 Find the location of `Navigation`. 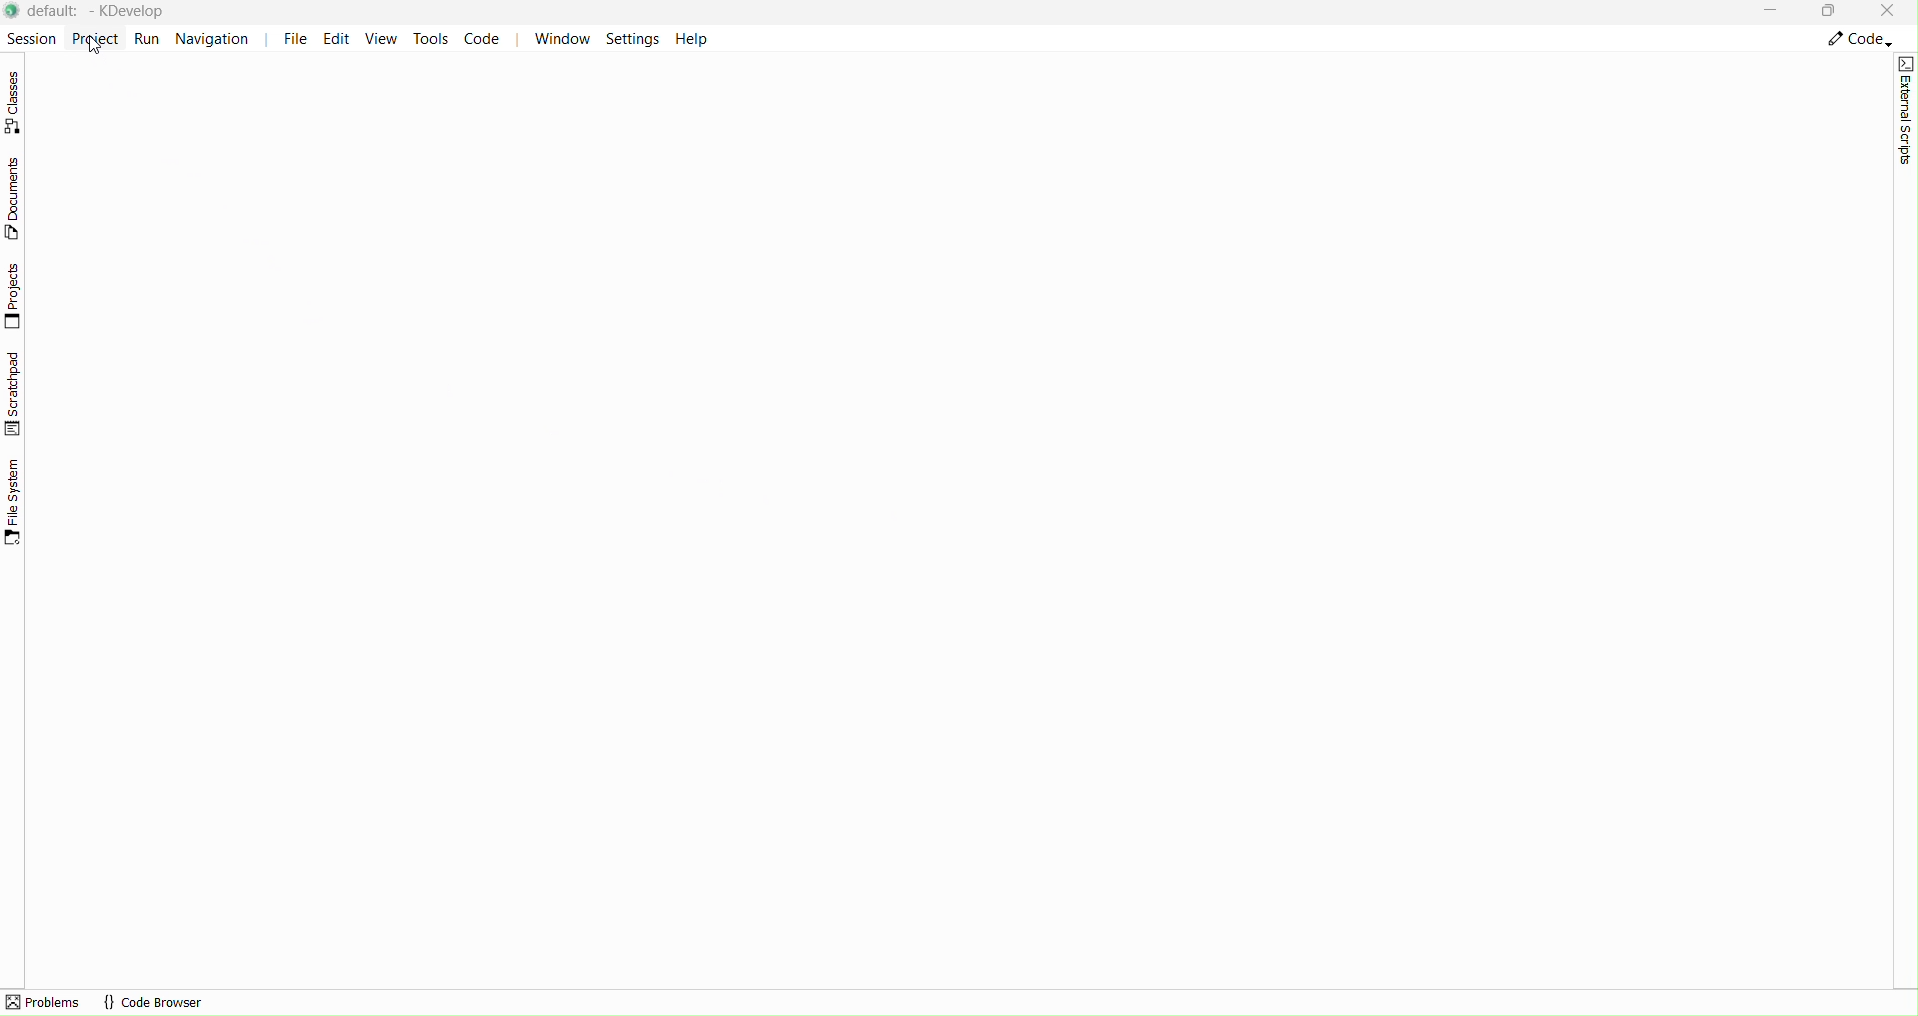

Navigation is located at coordinates (218, 38).